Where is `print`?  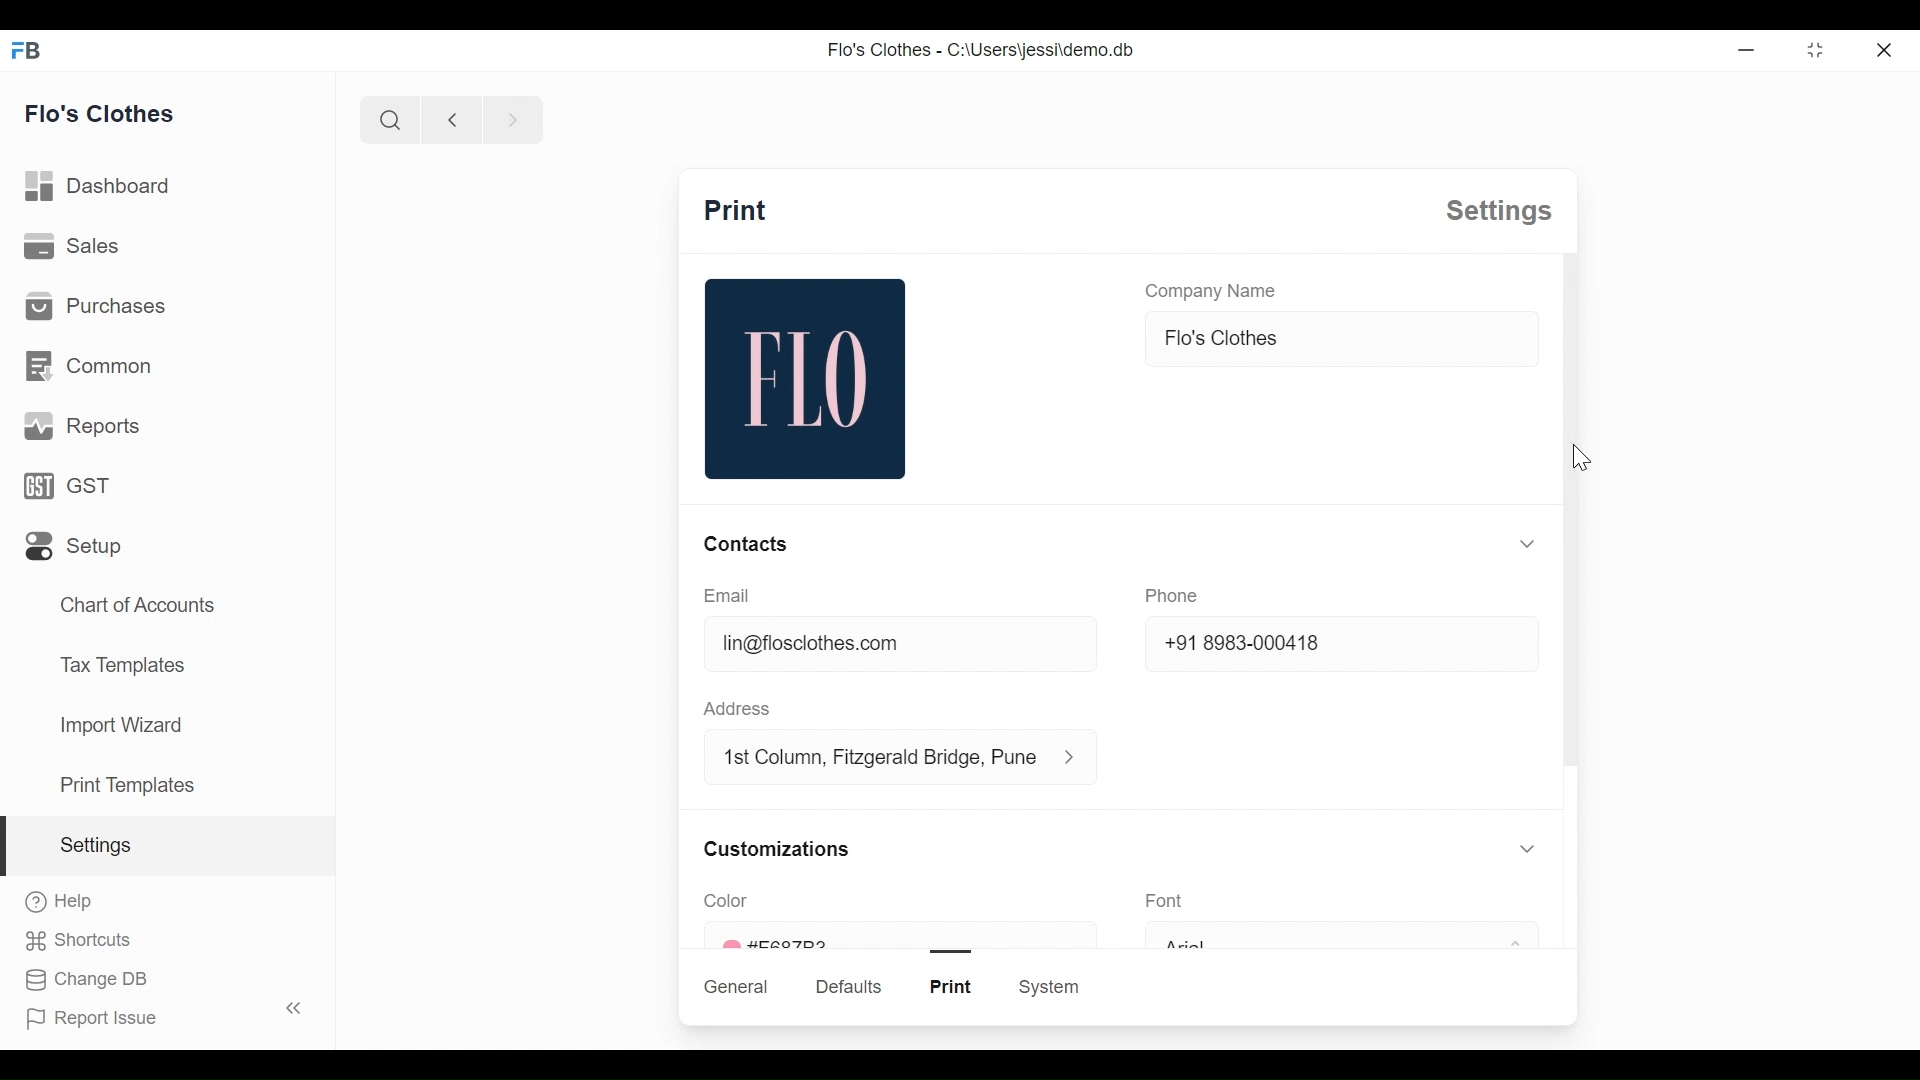
print is located at coordinates (735, 211).